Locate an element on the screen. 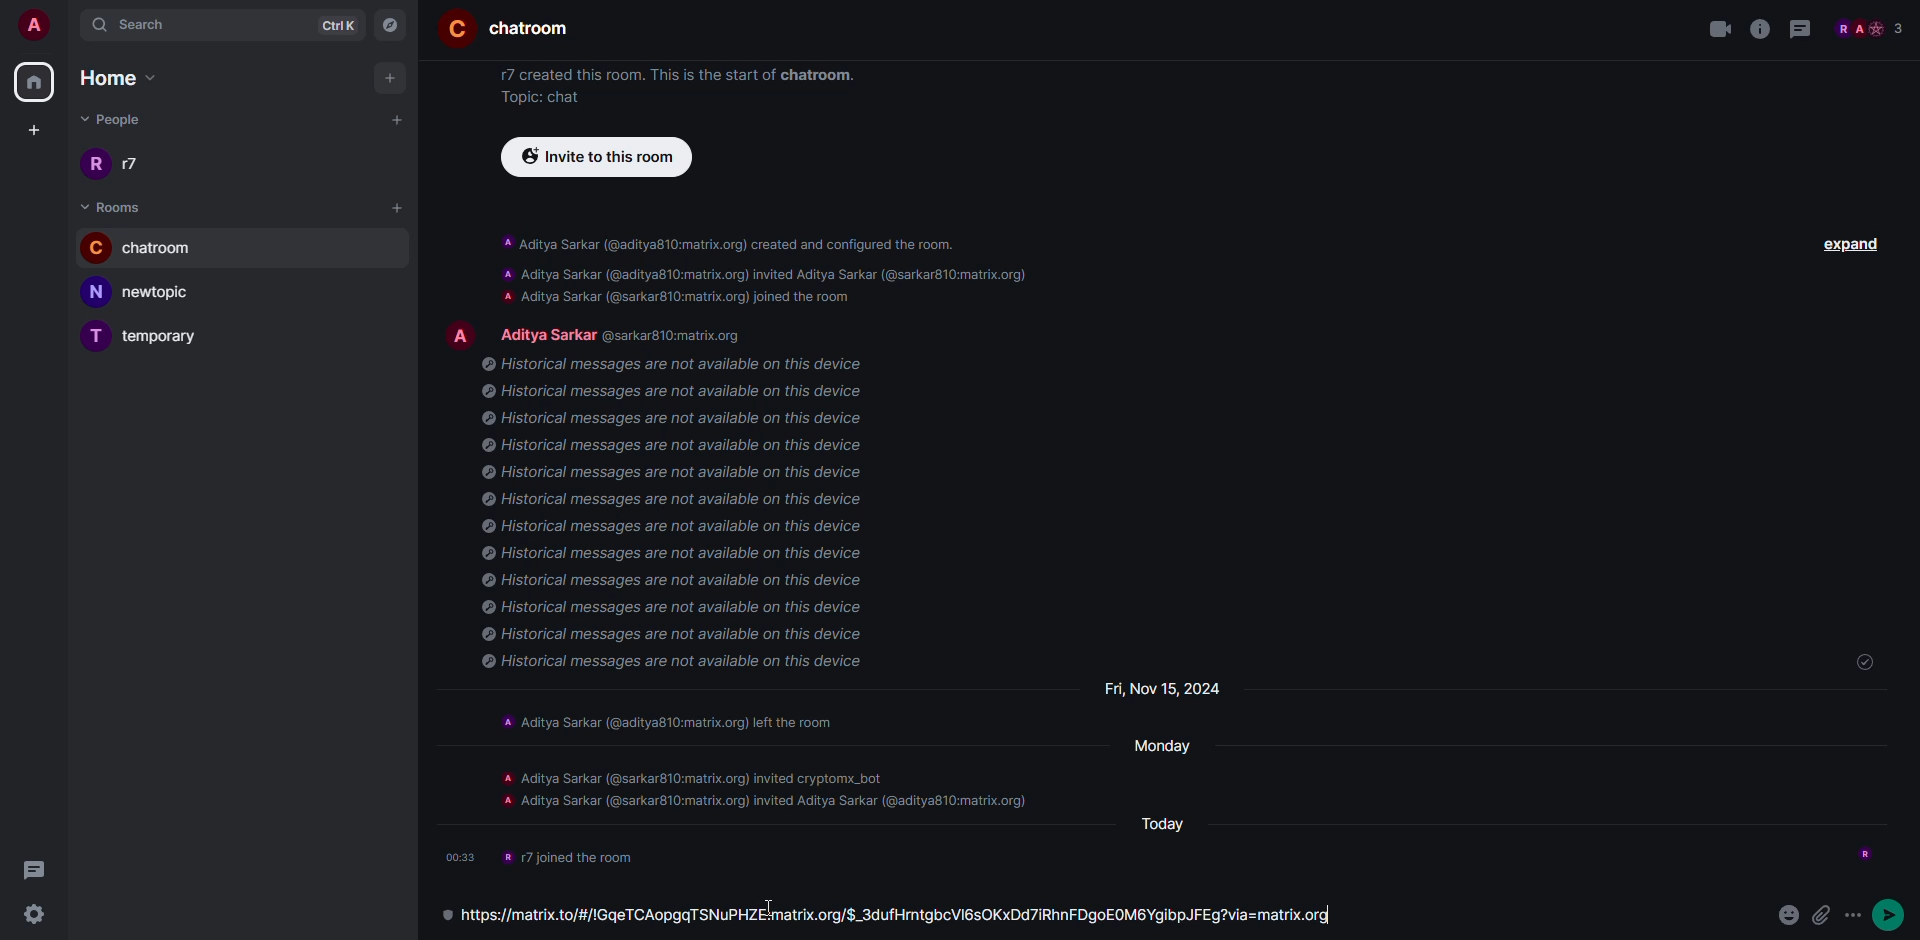 The image size is (1920, 940). link pasted is located at coordinates (900, 914).